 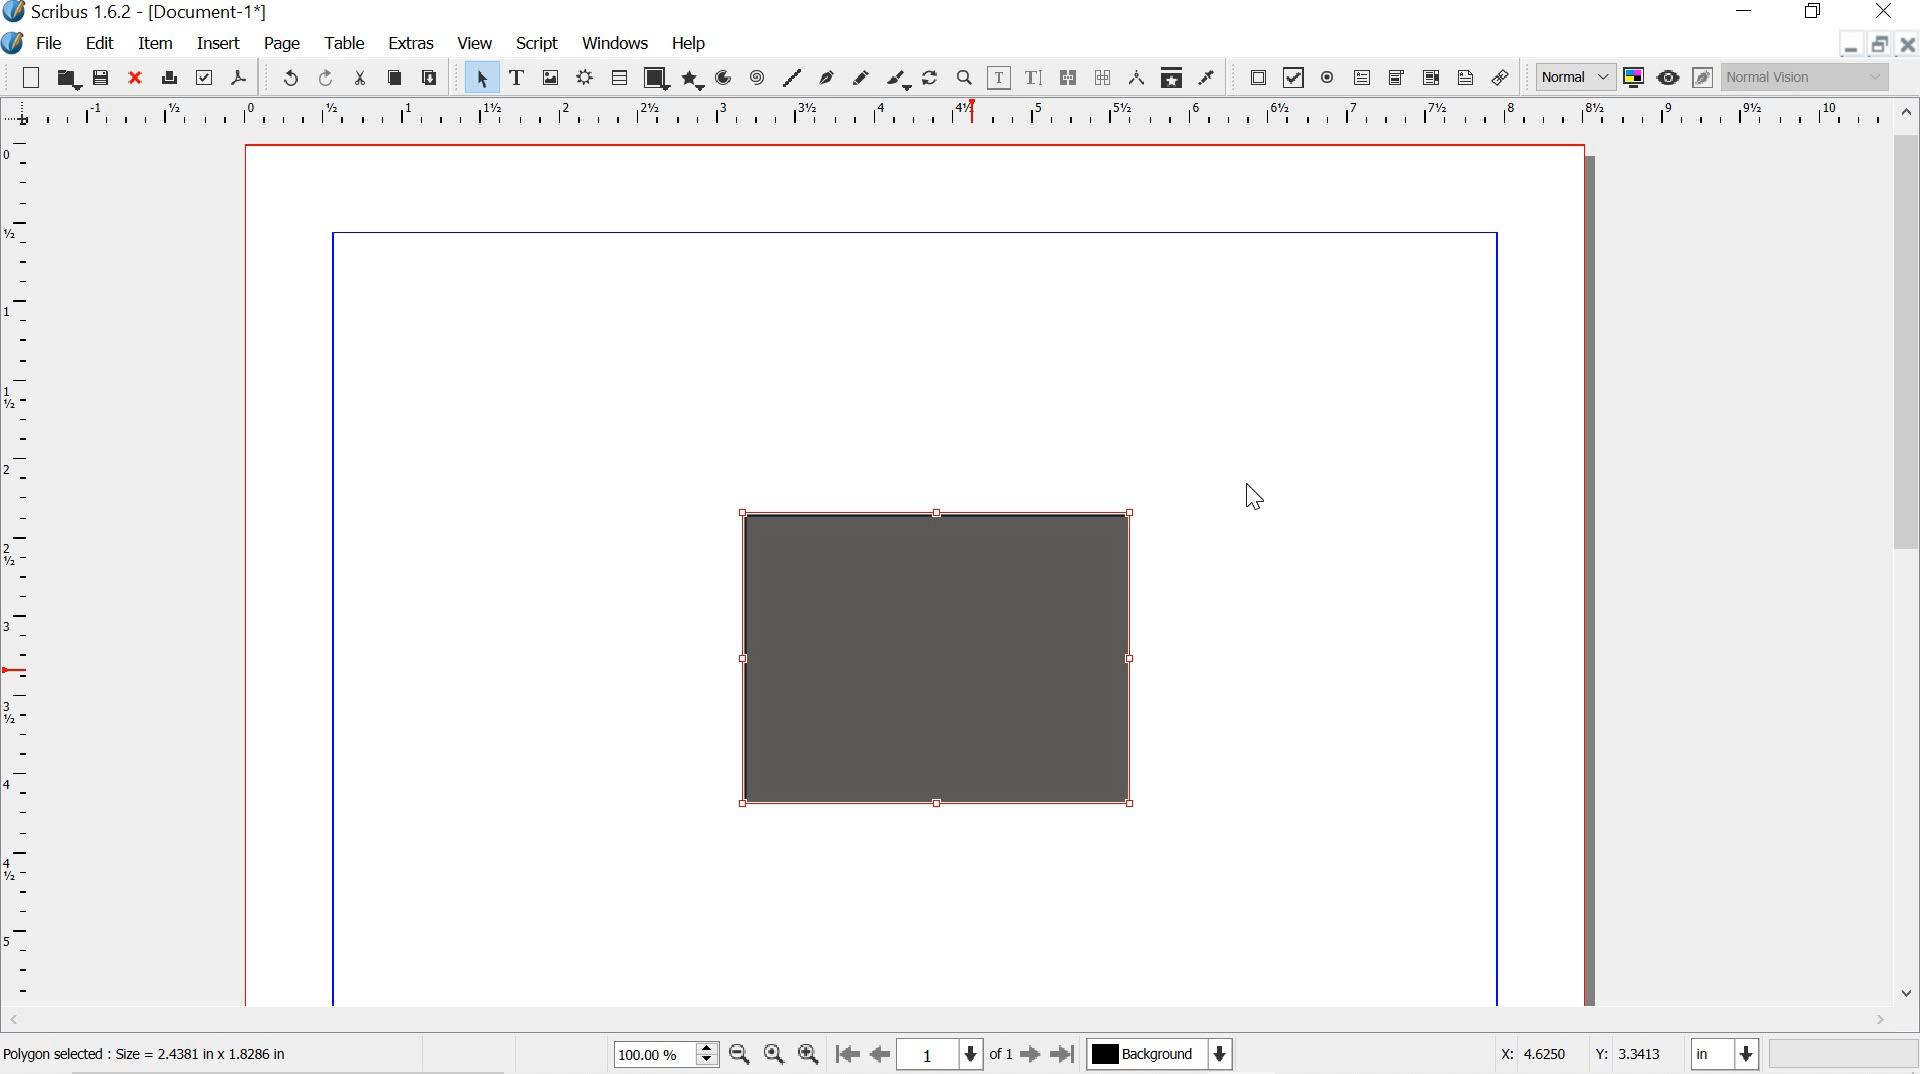 I want to click on pdf list box, so click(x=1430, y=77).